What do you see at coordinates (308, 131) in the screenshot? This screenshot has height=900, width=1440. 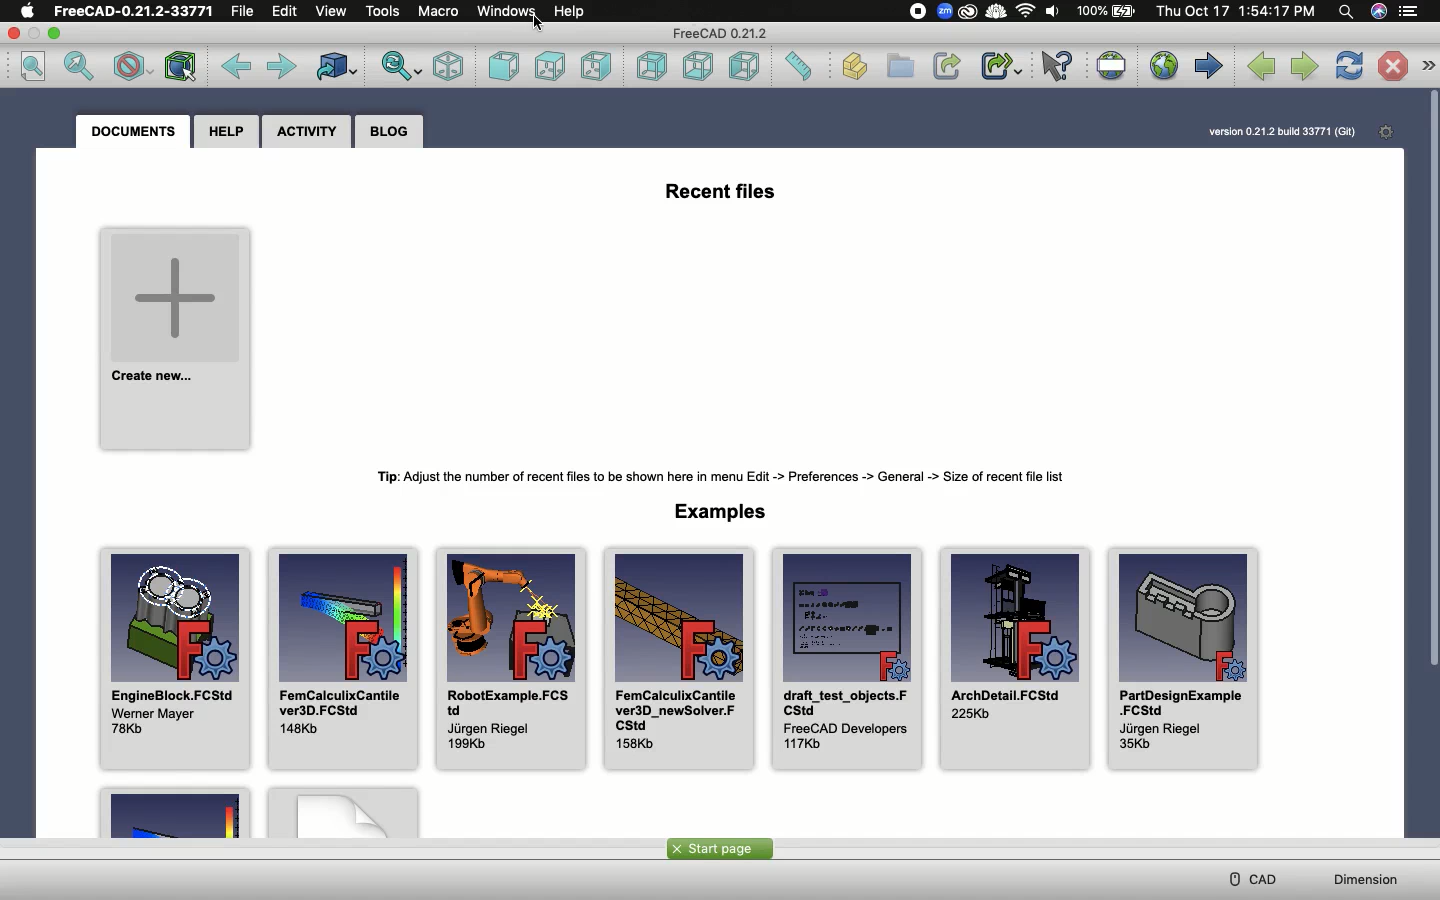 I see `Activity` at bounding box center [308, 131].